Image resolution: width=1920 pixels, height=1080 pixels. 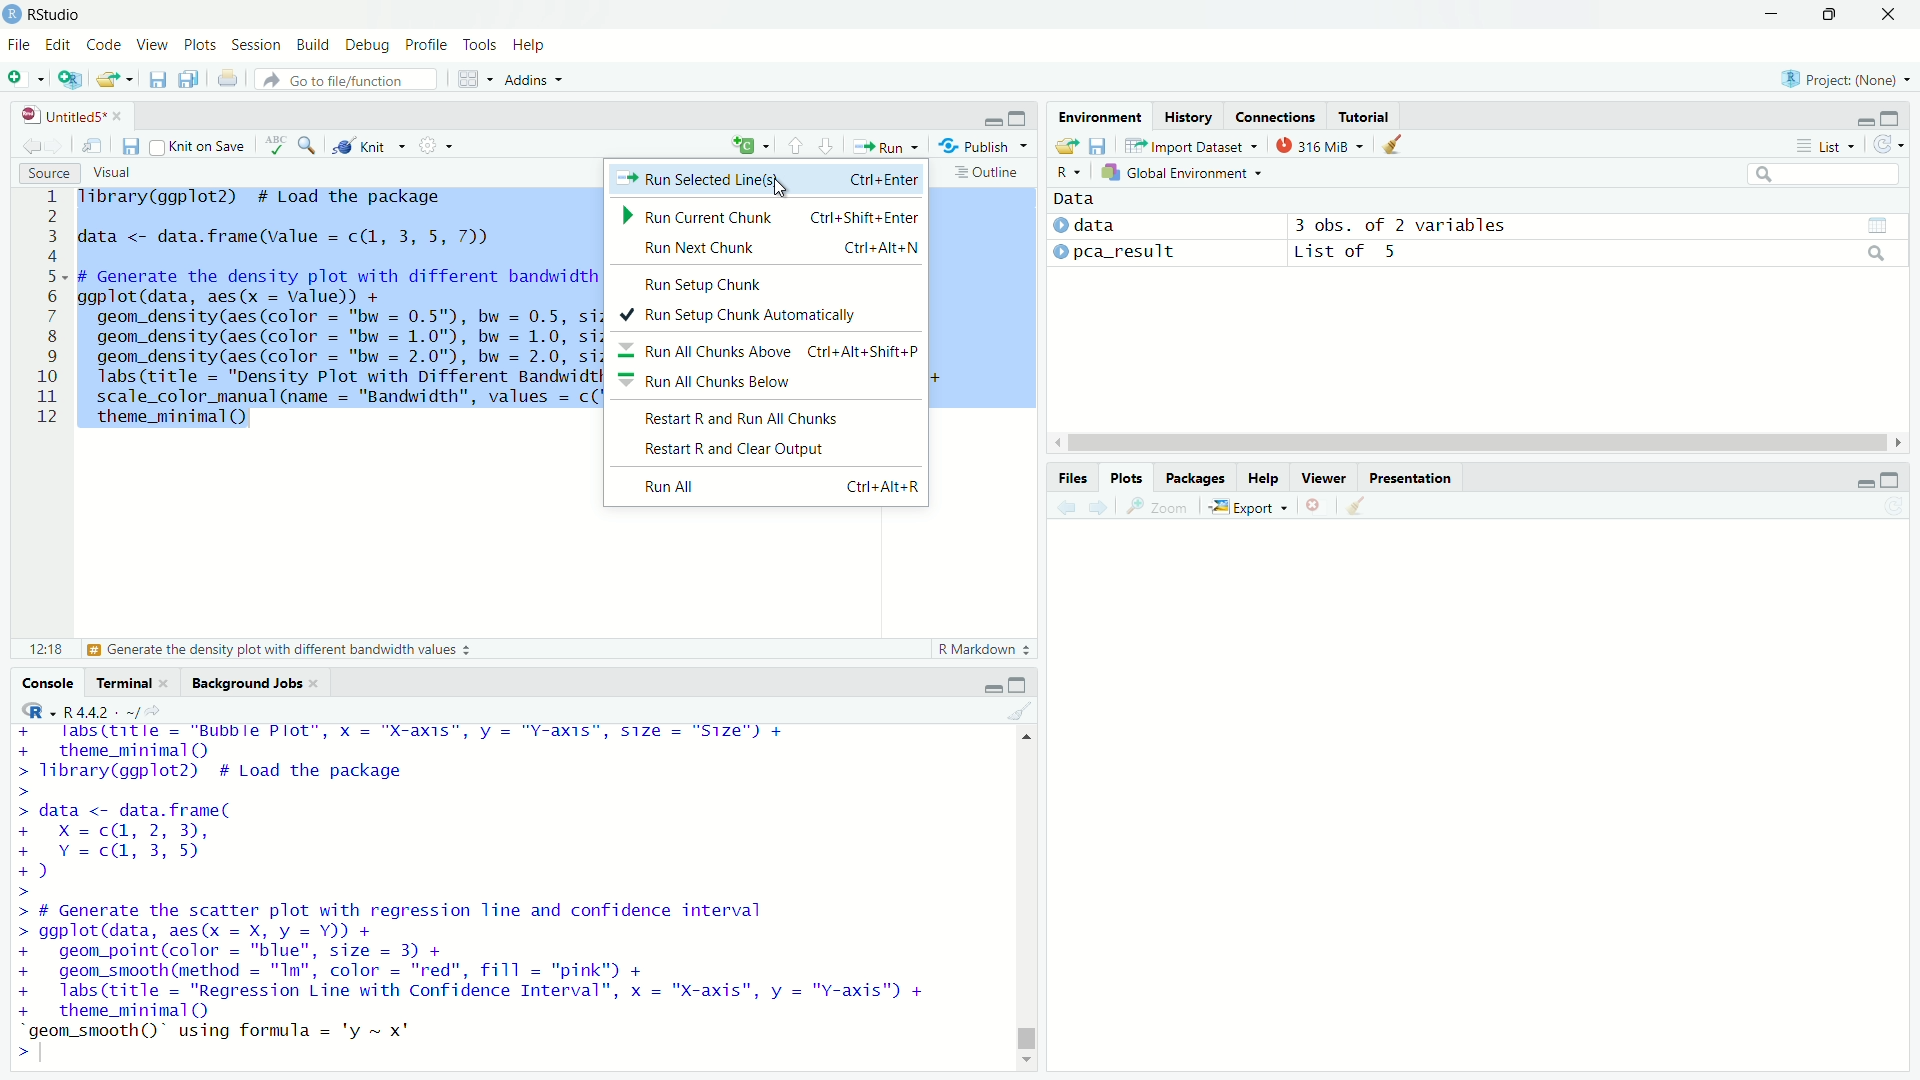 I want to click on grid view, so click(x=1878, y=226).